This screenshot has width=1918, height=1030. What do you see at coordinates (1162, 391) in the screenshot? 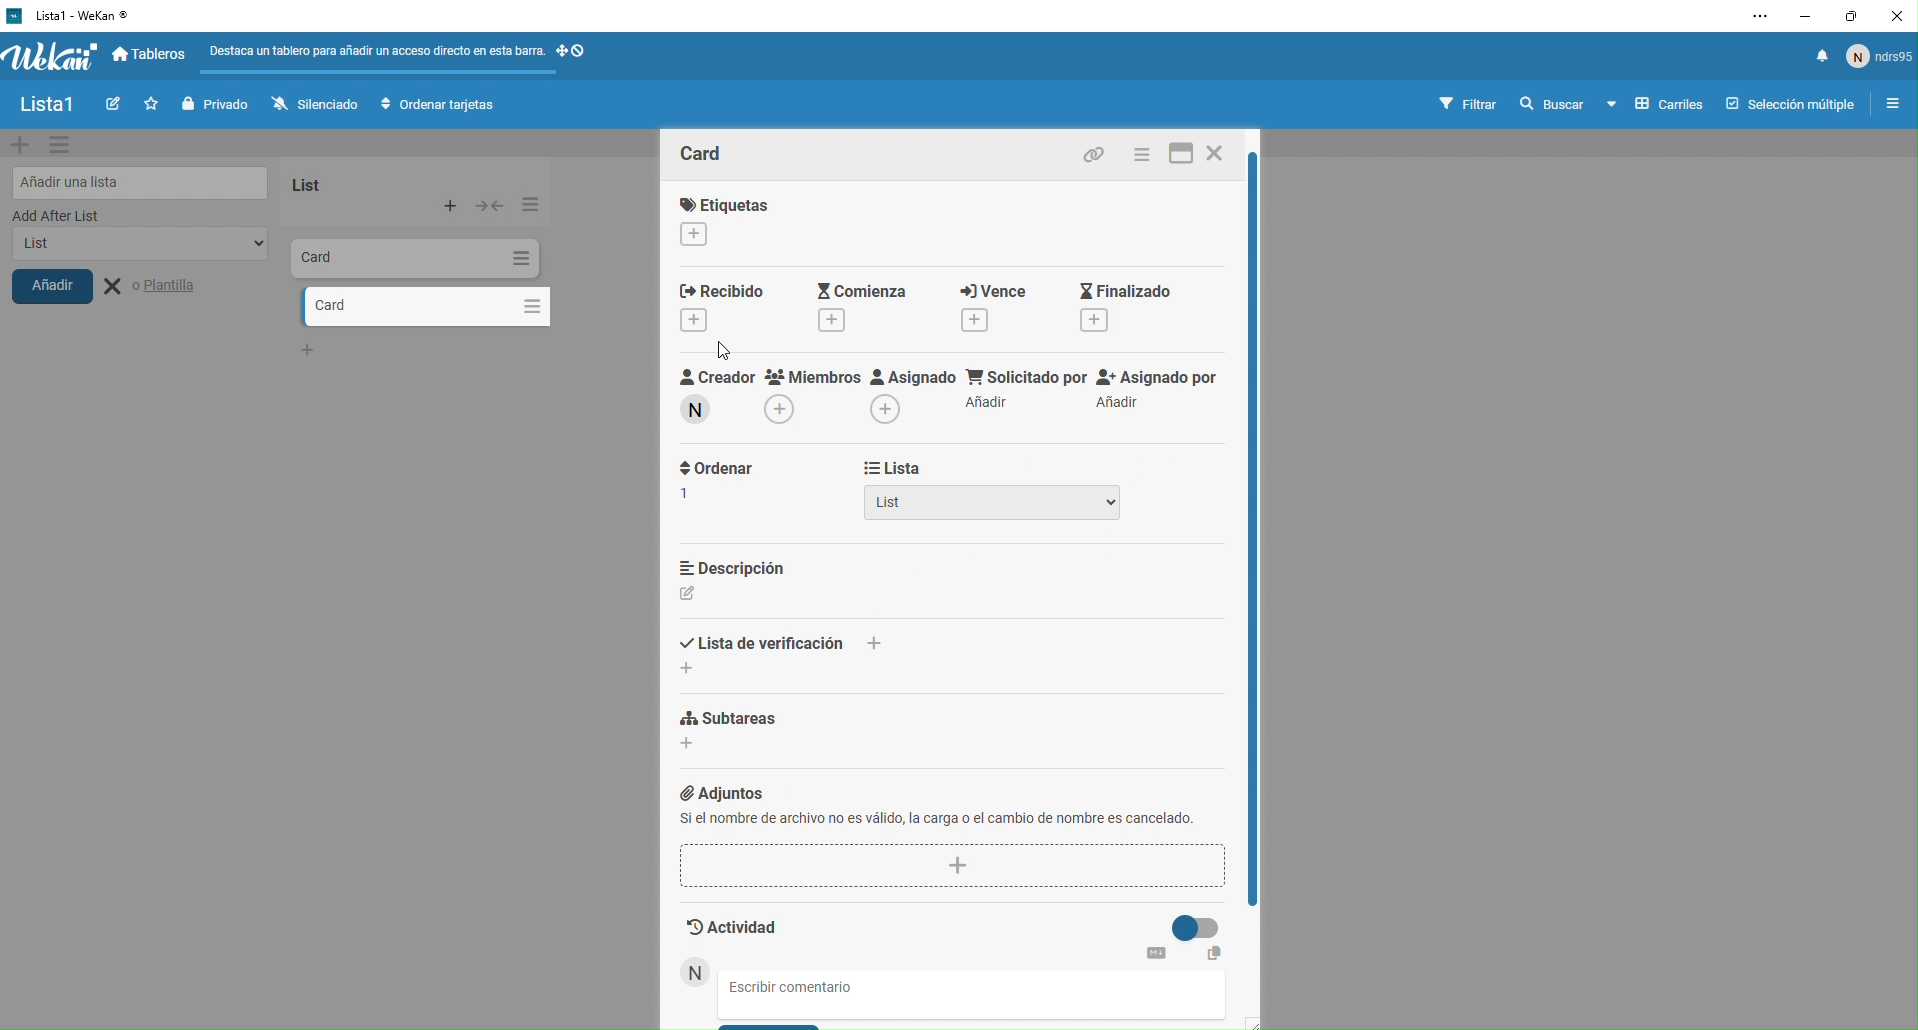
I see `Assignado por` at bounding box center [1162, 391].